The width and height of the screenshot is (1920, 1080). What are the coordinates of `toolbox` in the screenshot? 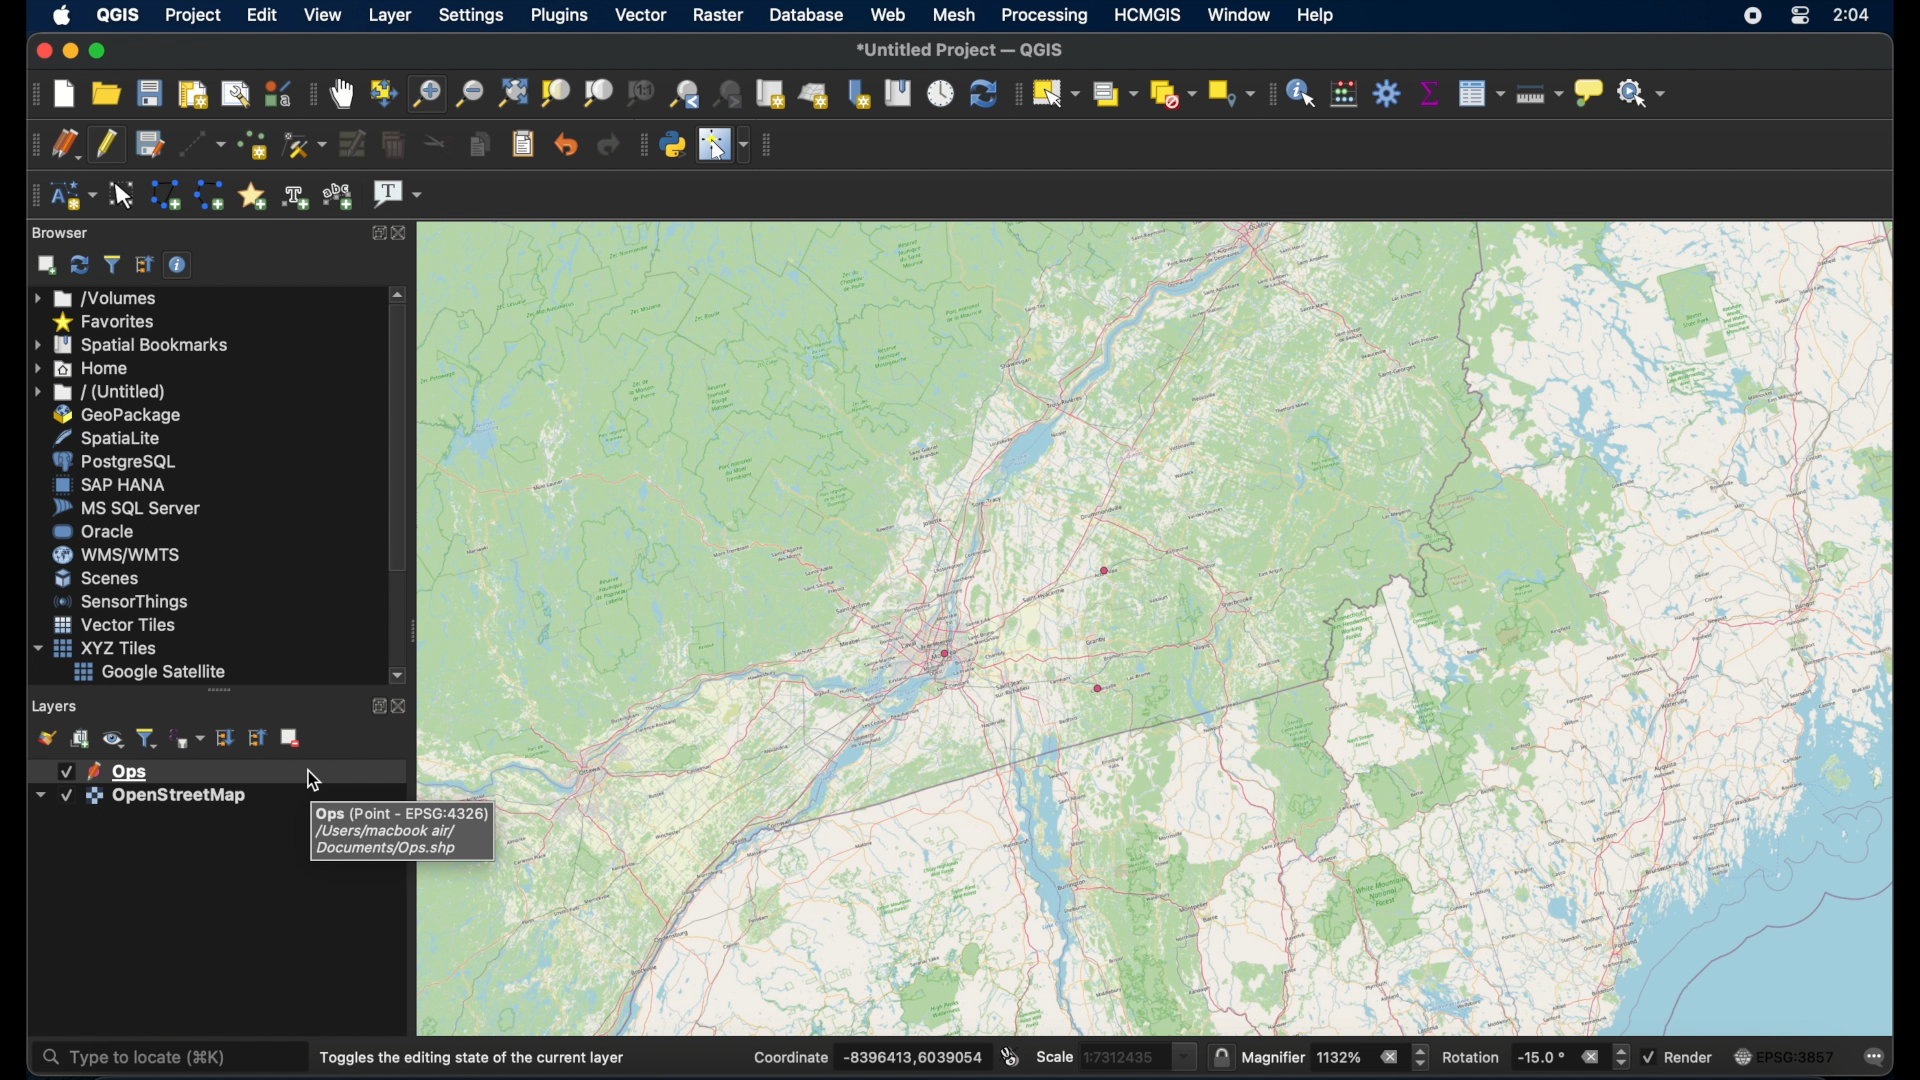 It's located at (1389, 94).